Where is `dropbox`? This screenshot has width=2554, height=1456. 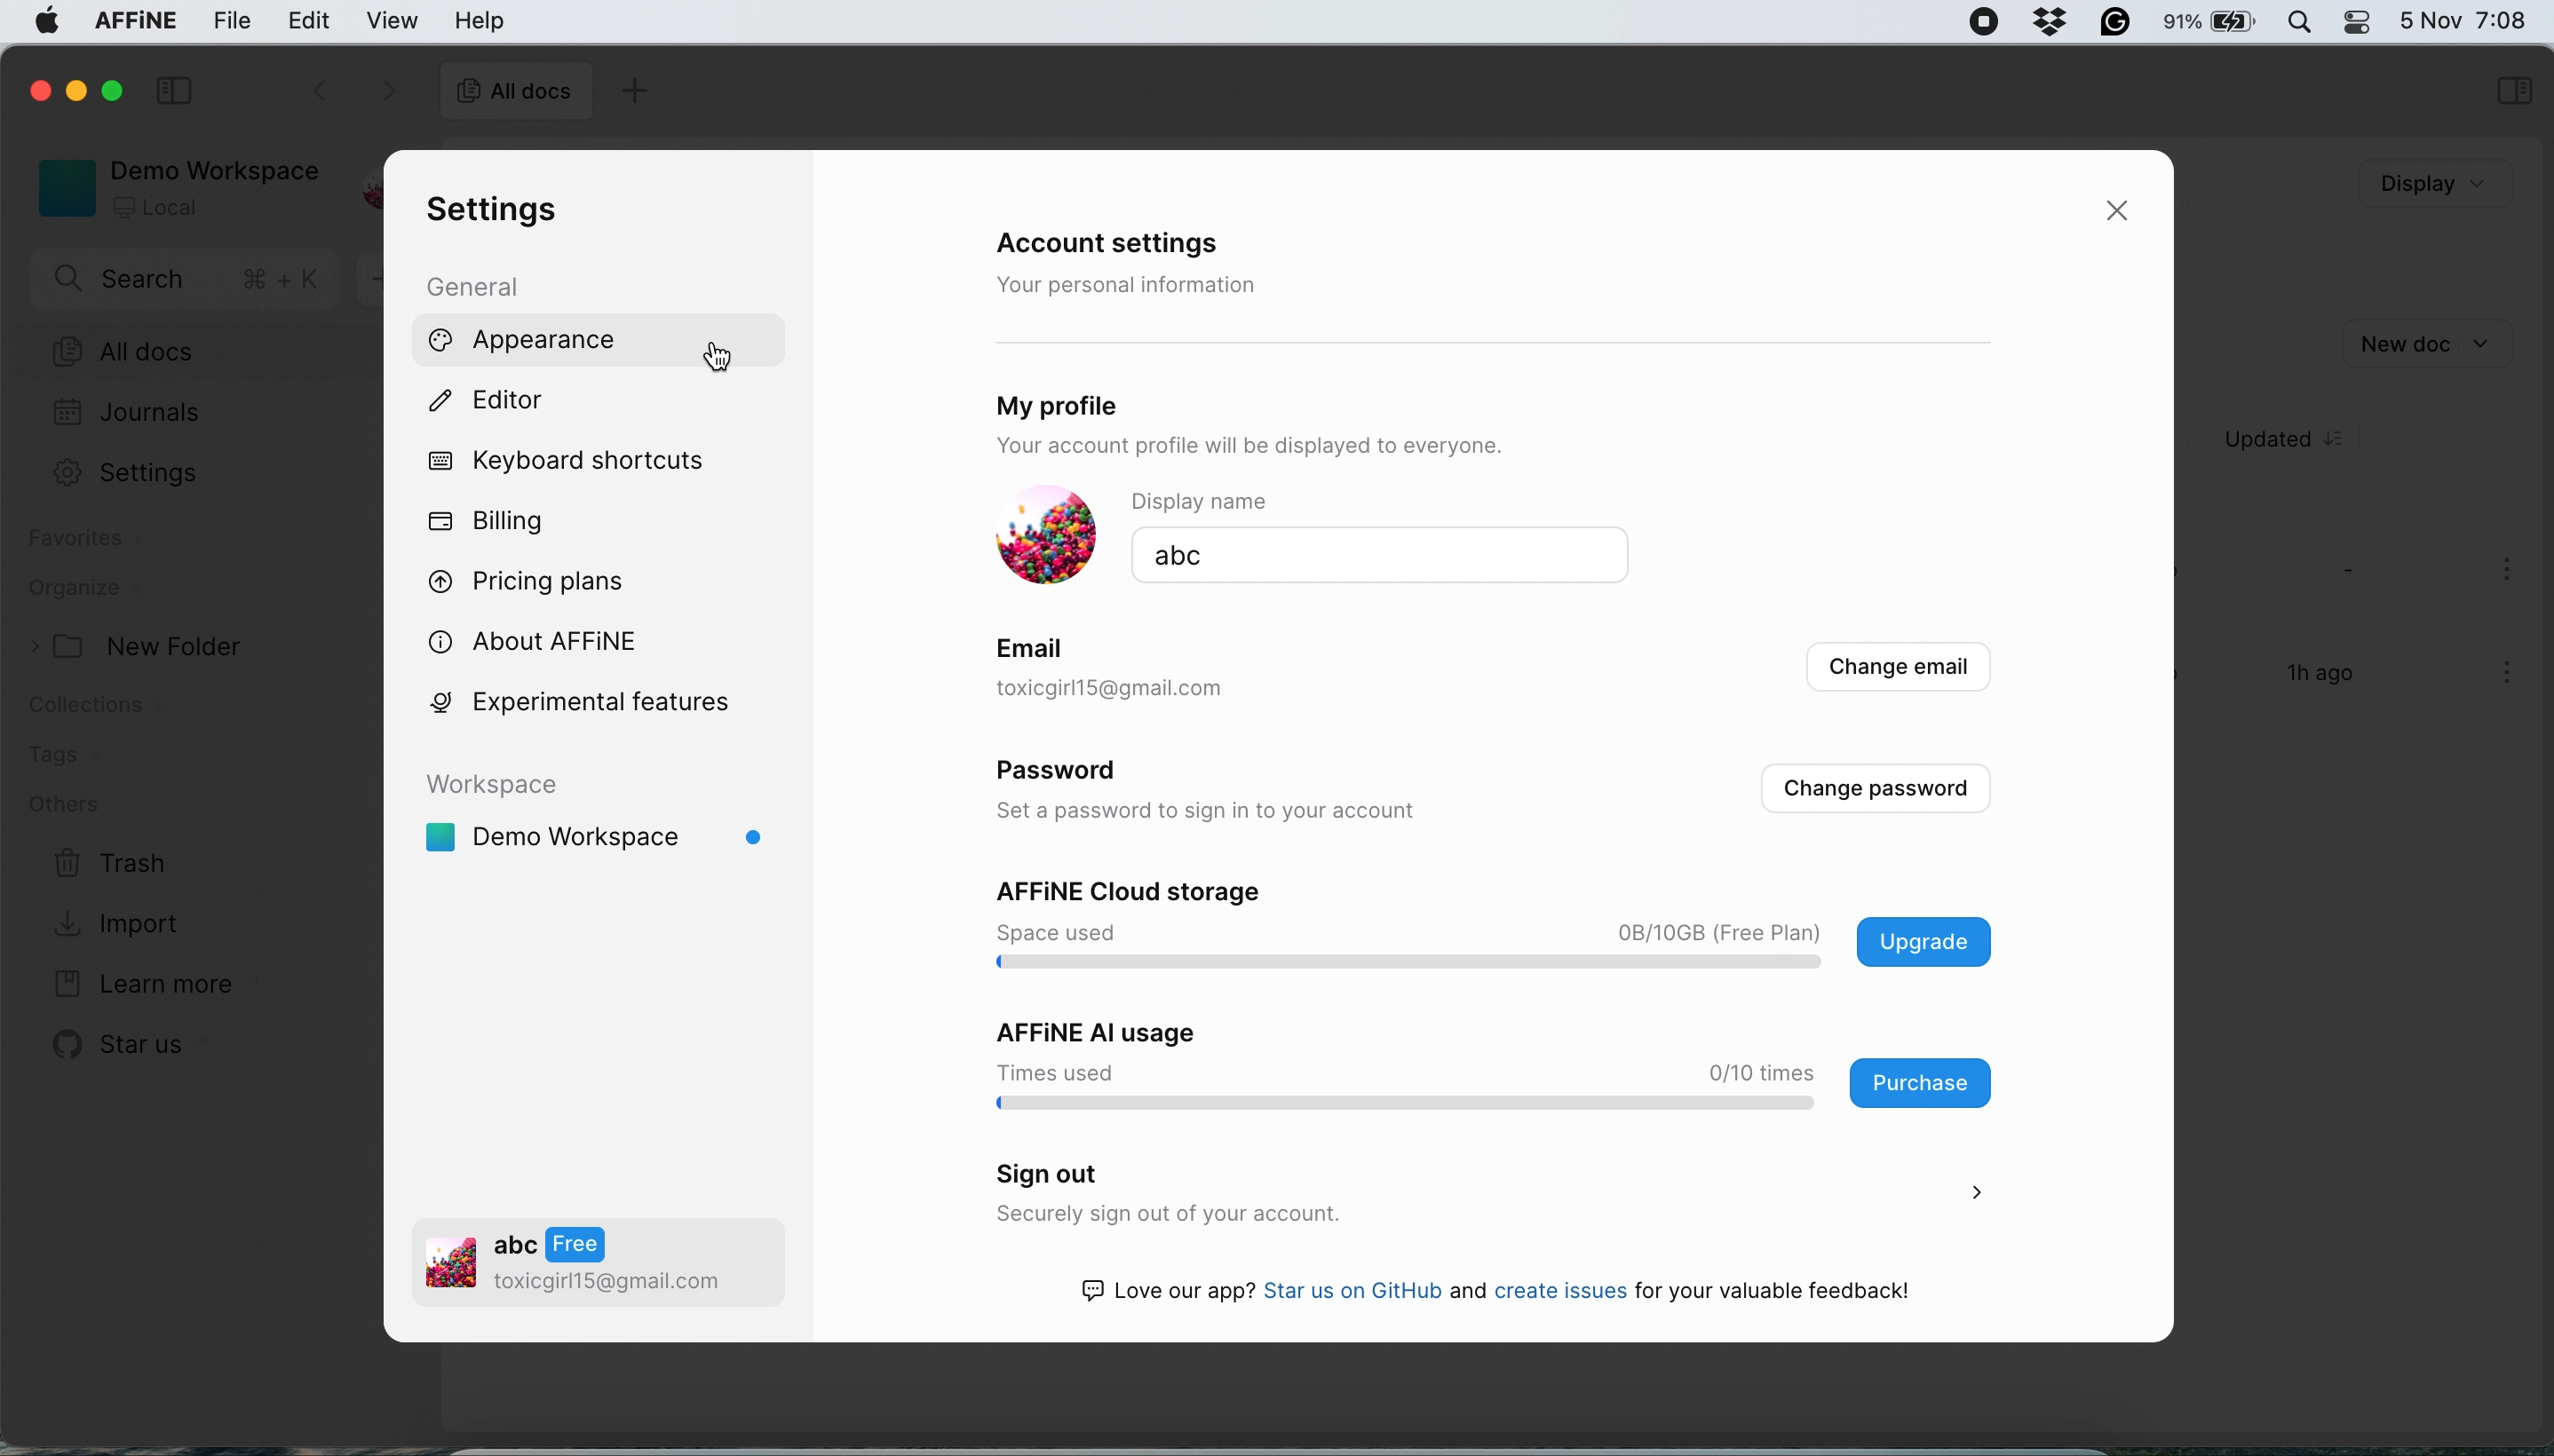
dropbox is located at coordinates (2052, 25).